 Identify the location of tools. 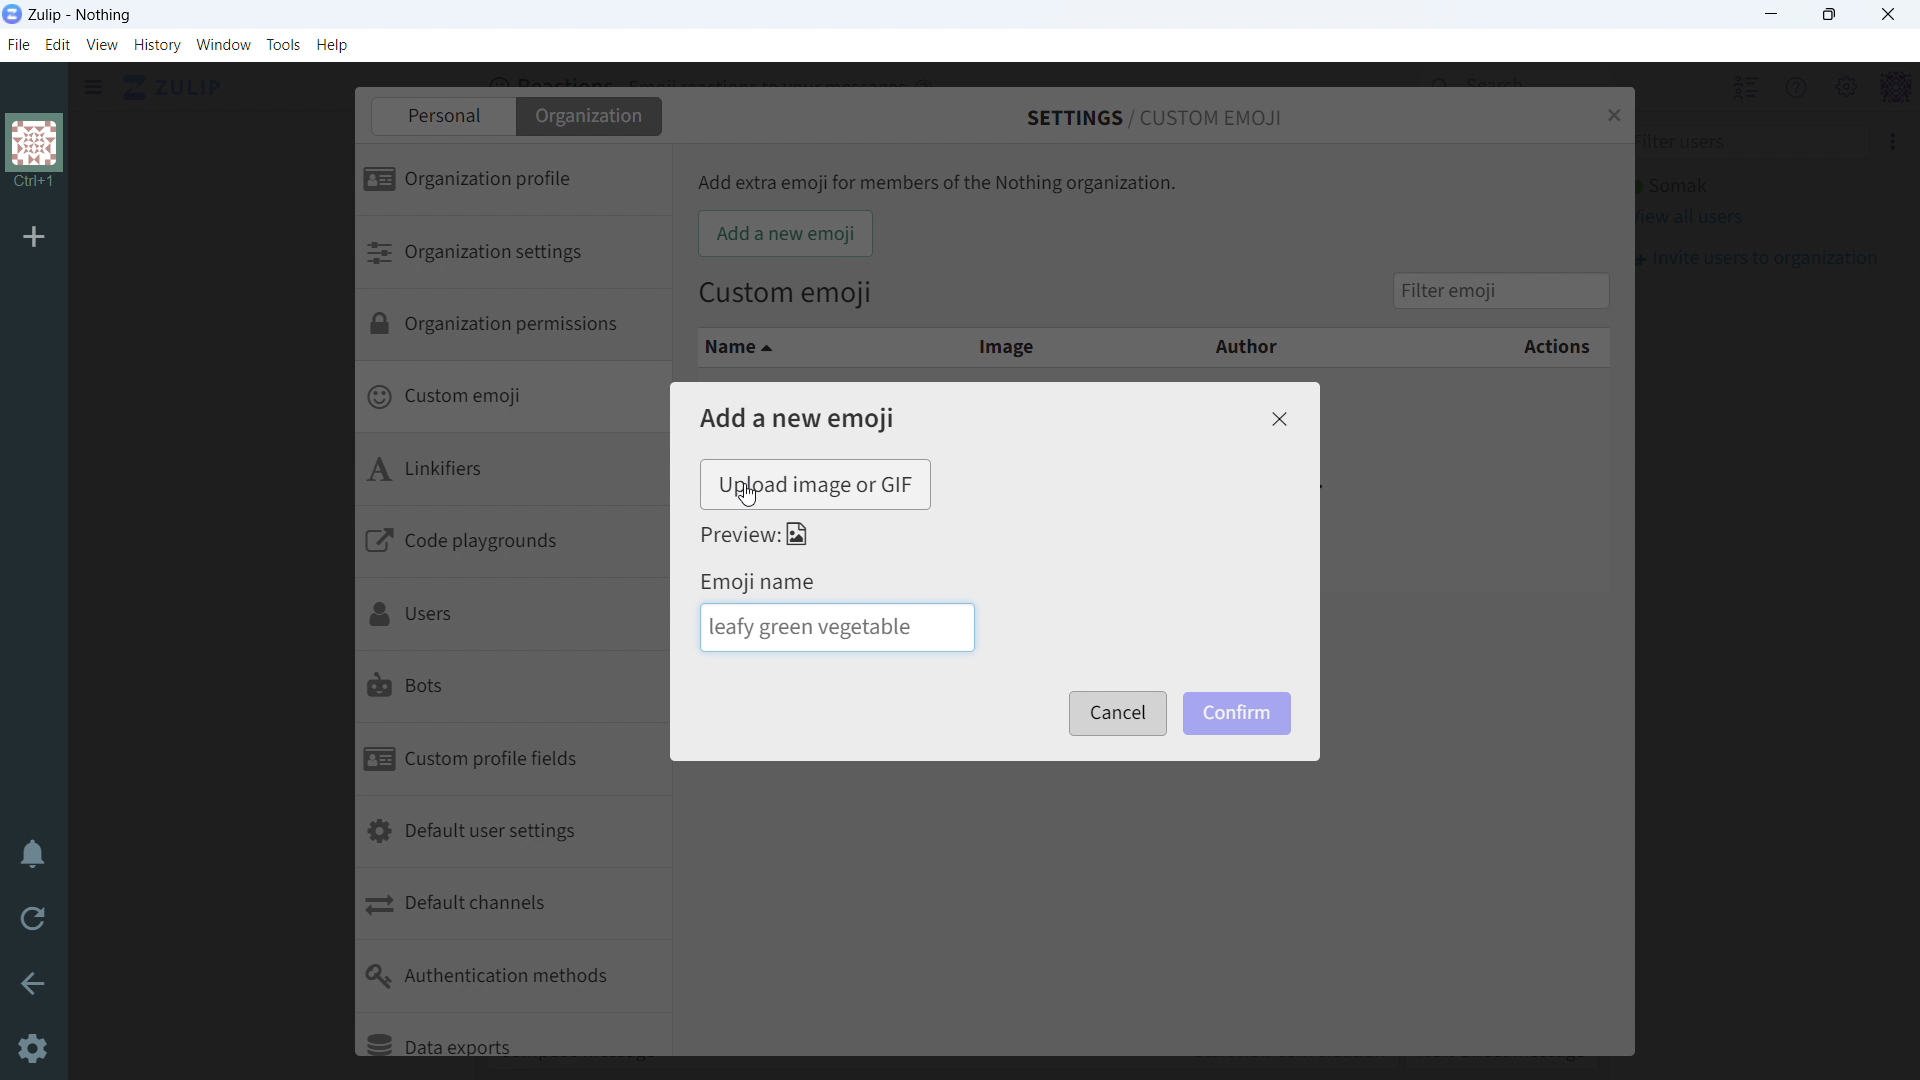
(283, 44).